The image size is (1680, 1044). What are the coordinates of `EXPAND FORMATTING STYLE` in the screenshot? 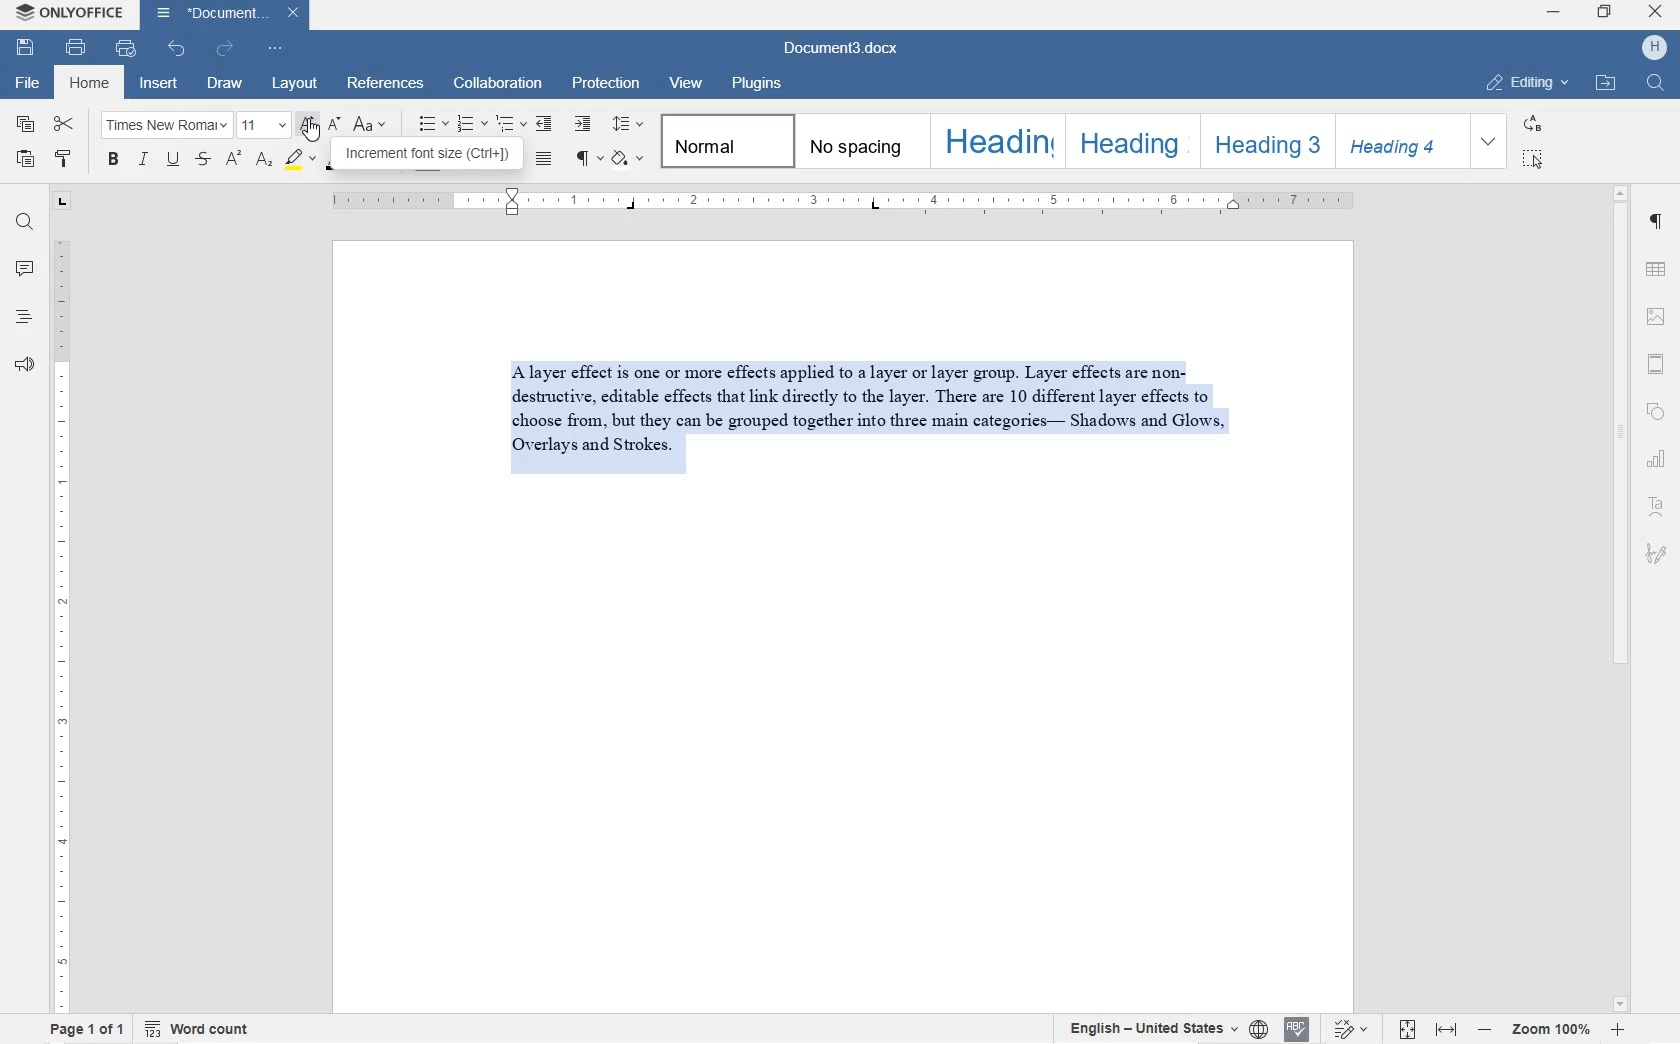 It's located at (1491, 143).